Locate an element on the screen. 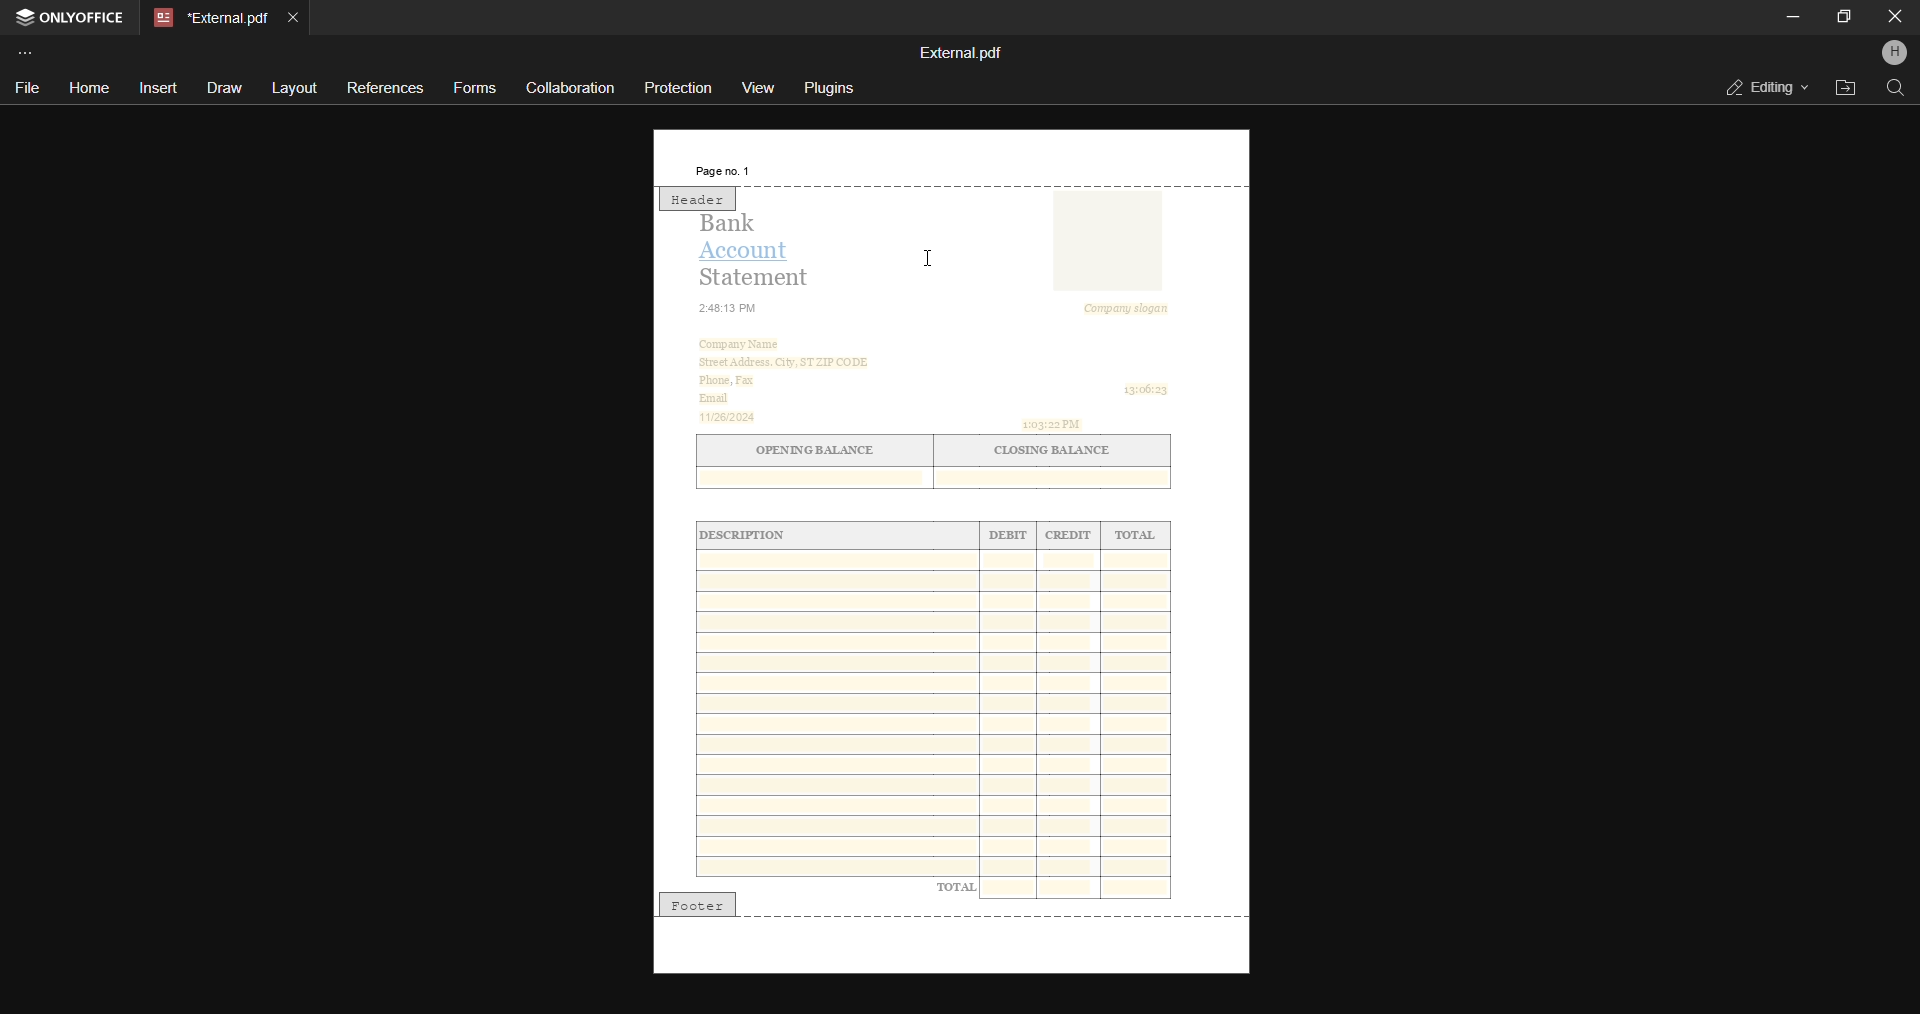  protection is located at coordinates (681, 87).